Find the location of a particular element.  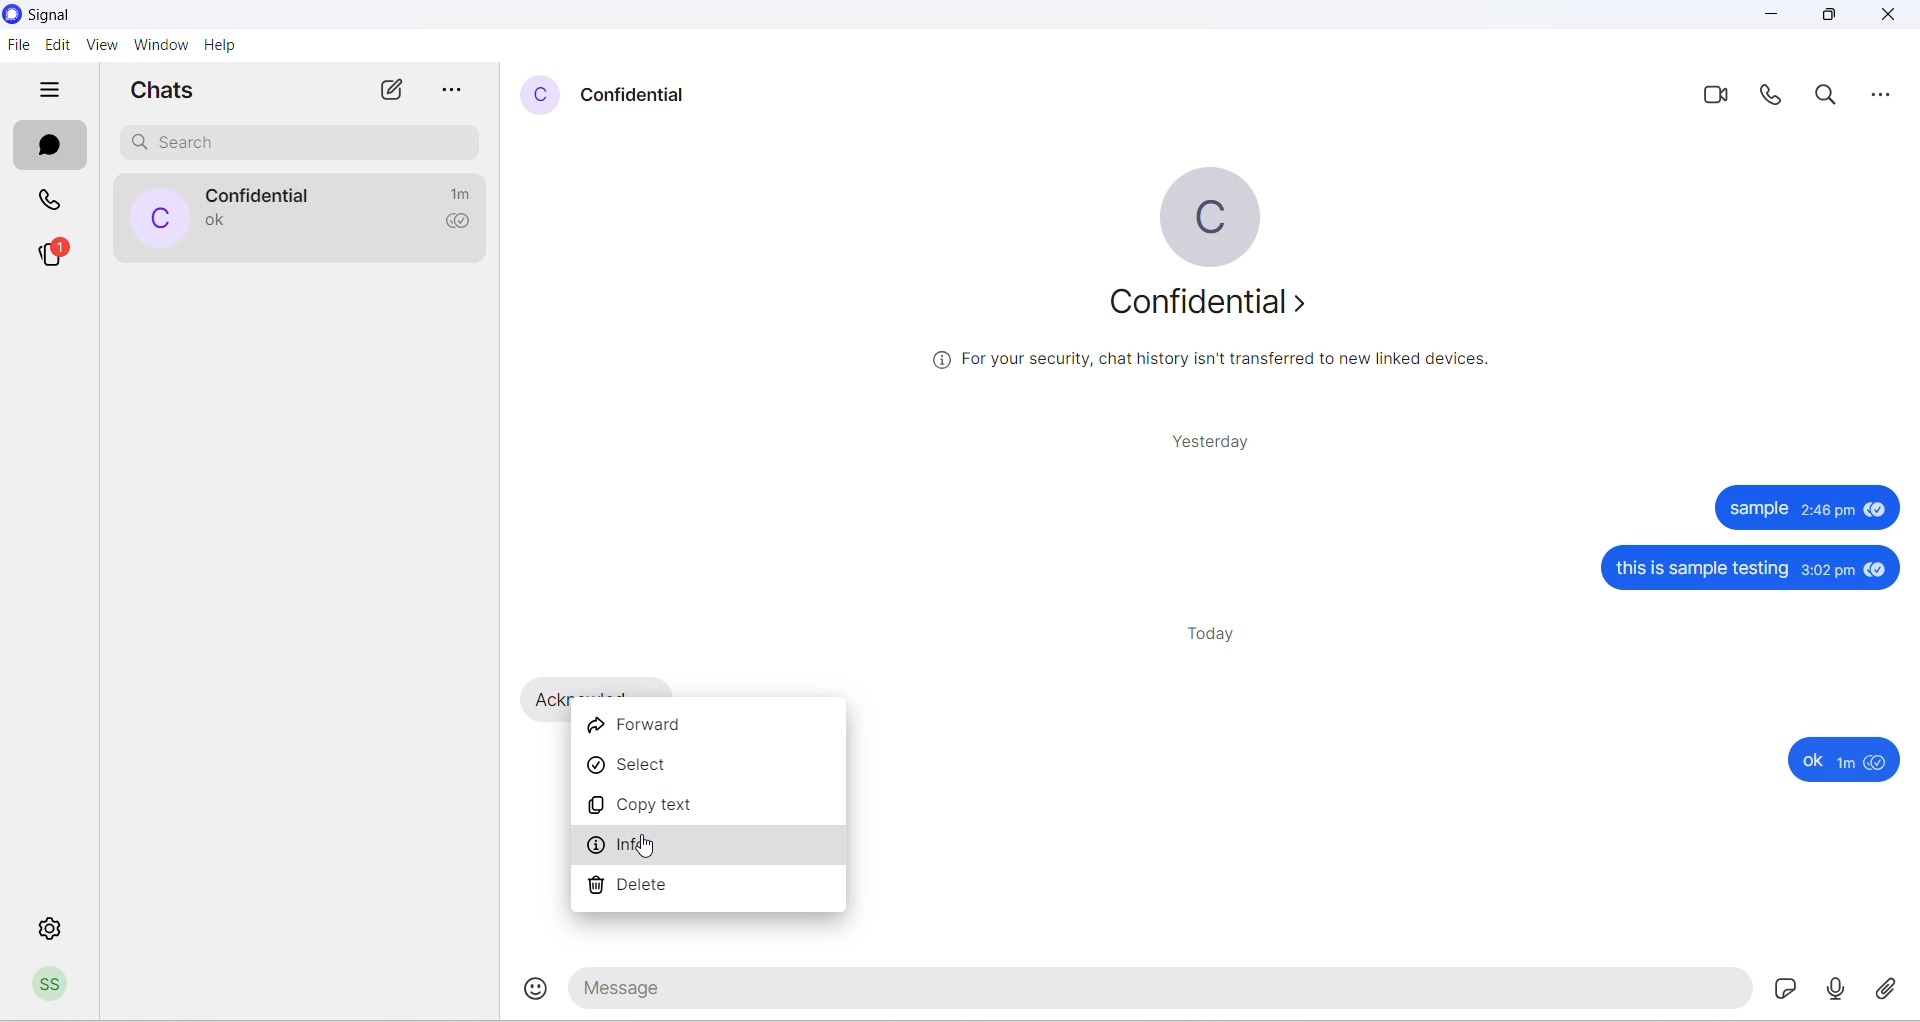

maximize is located at coordinates (1835, 15).